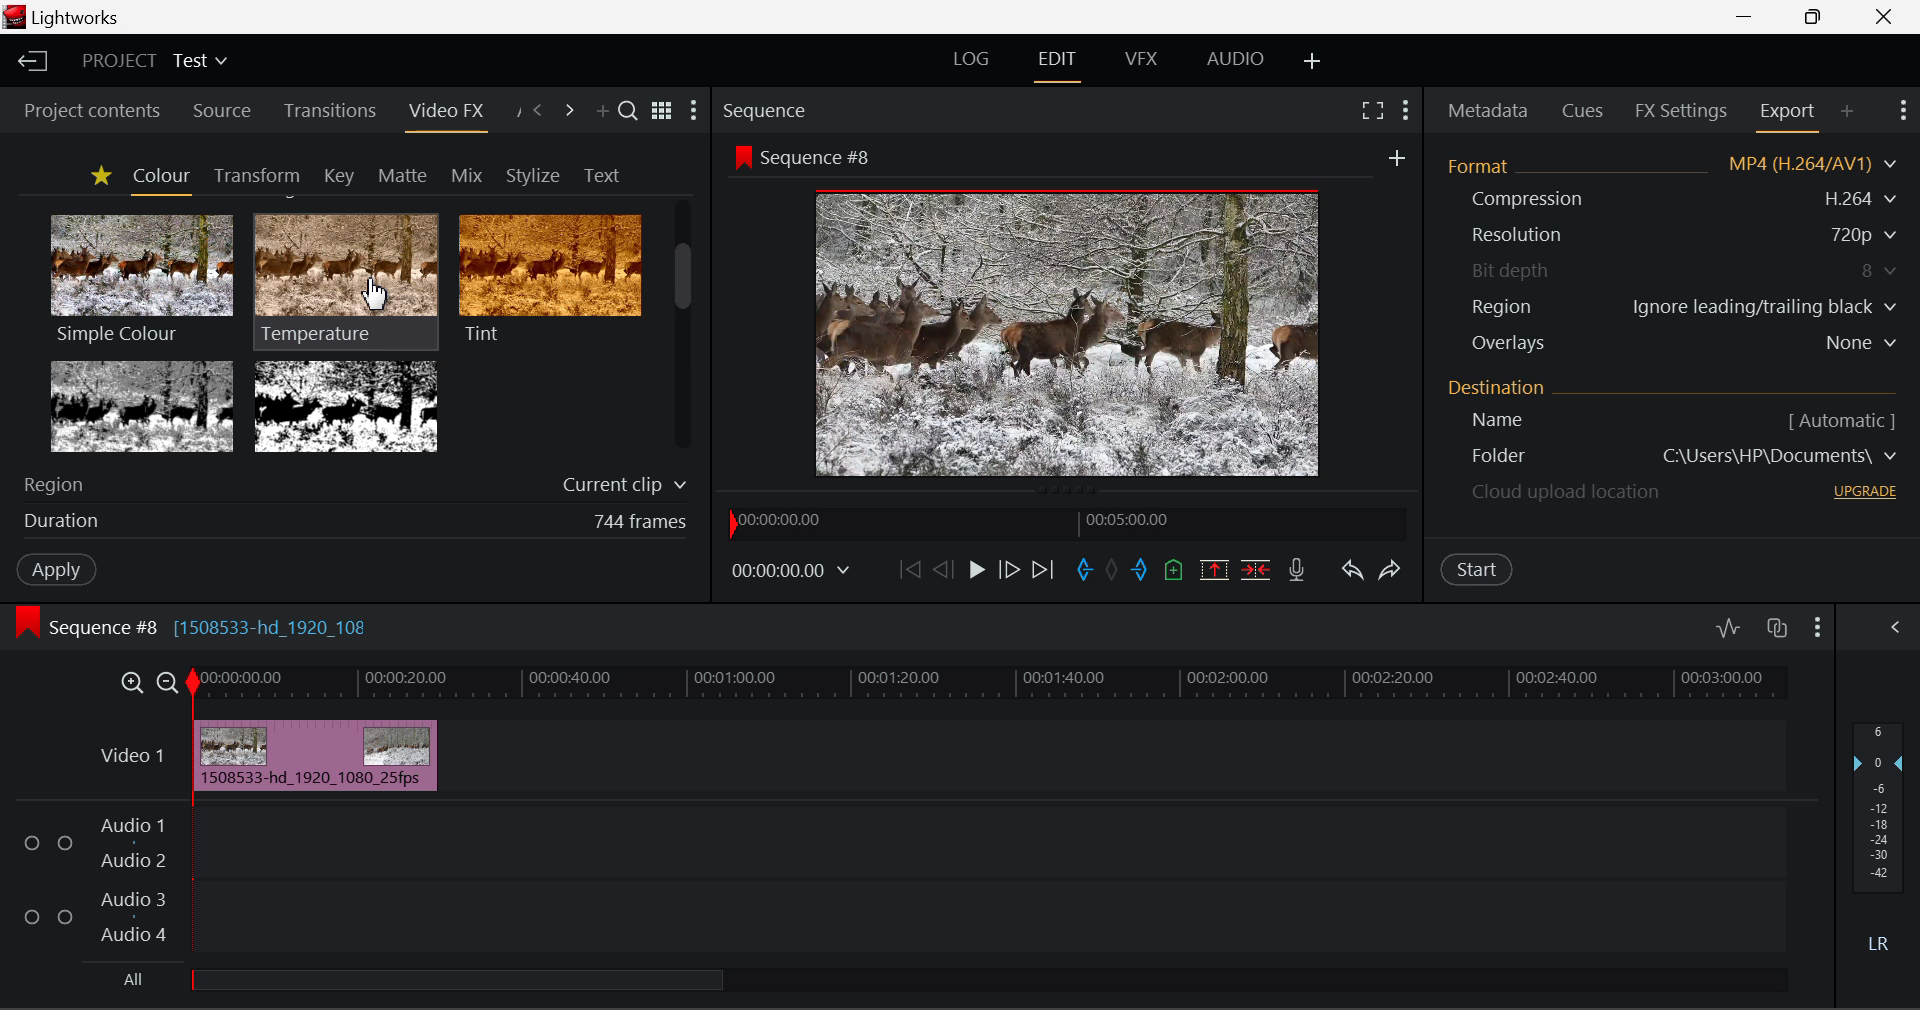  I want to click on Matte, so click(402, 175).